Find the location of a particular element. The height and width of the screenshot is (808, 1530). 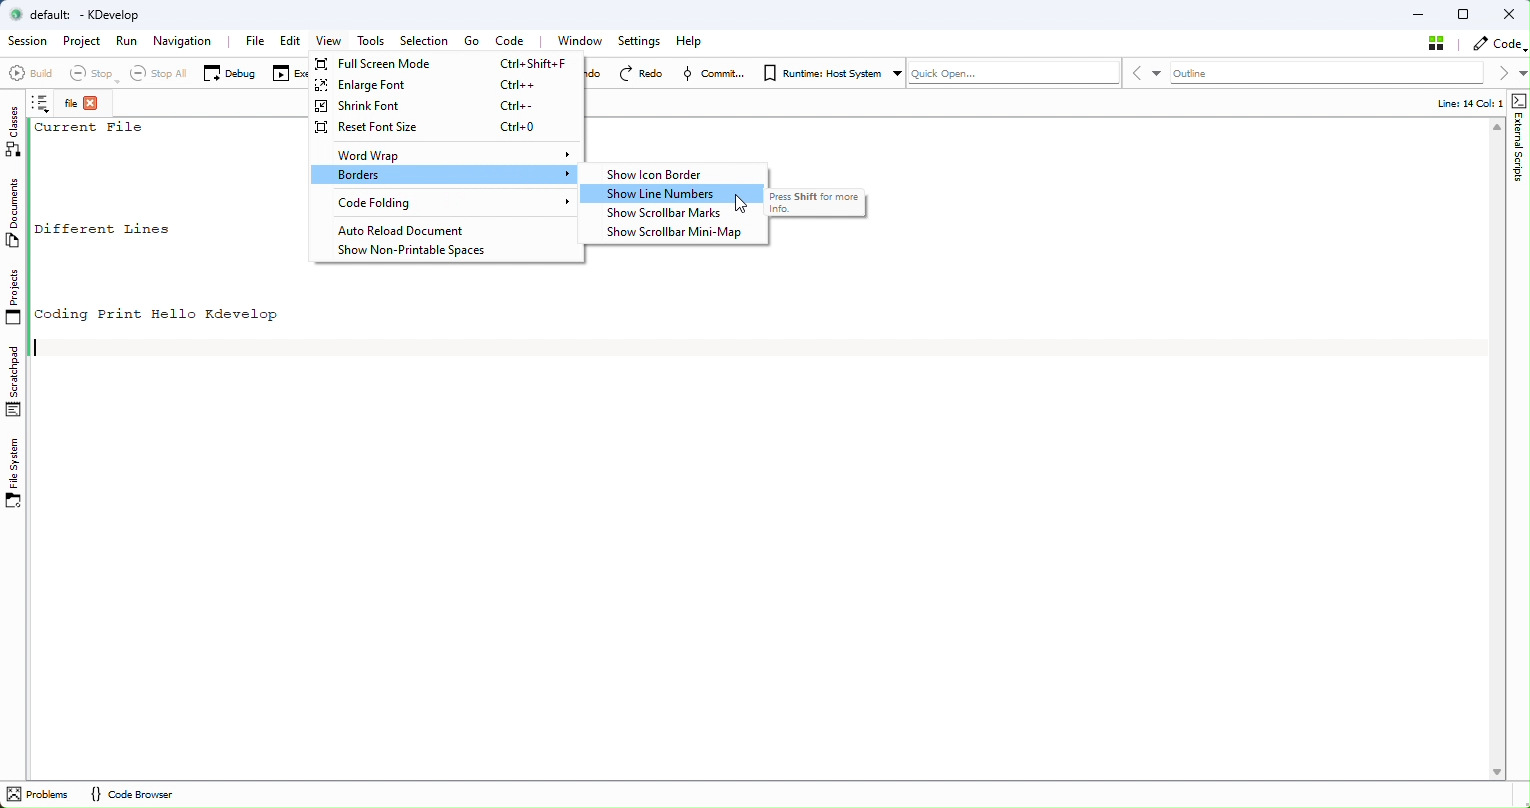

Code Browser is located at coordinates (130, 795).